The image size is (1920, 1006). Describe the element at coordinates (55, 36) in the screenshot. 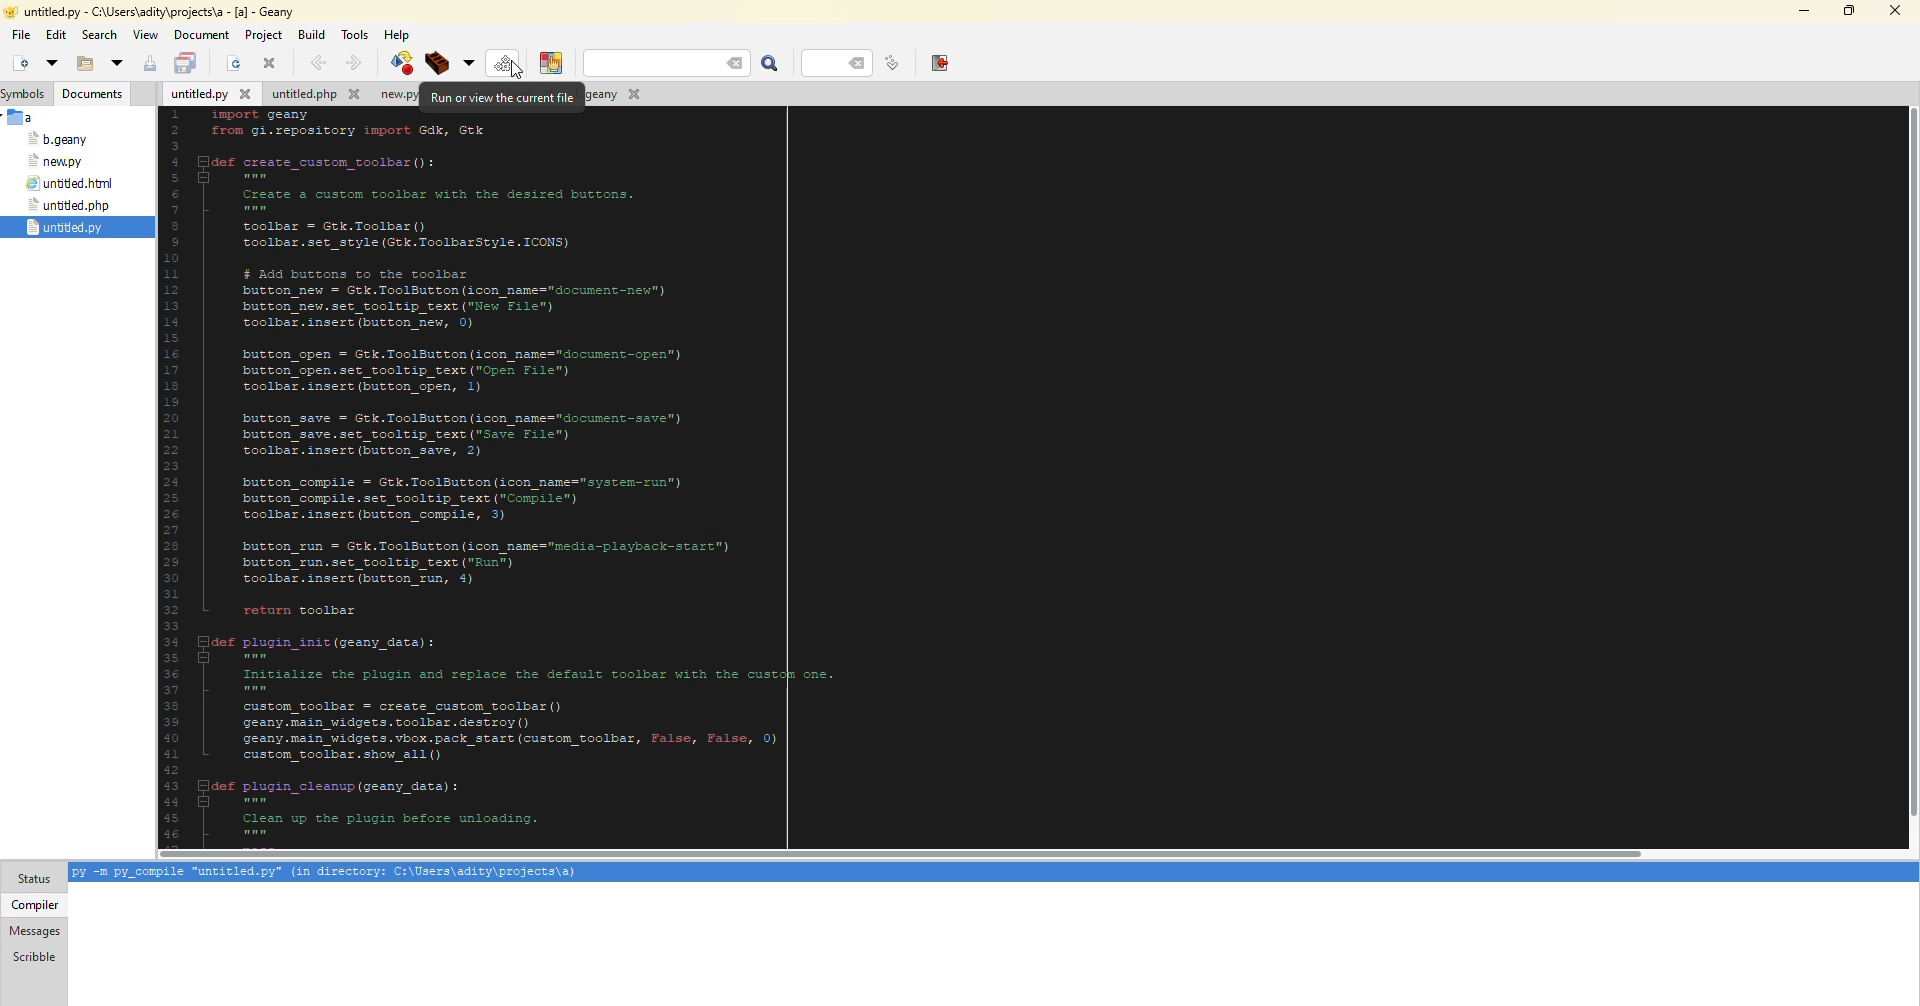

I see `edit` at that location.